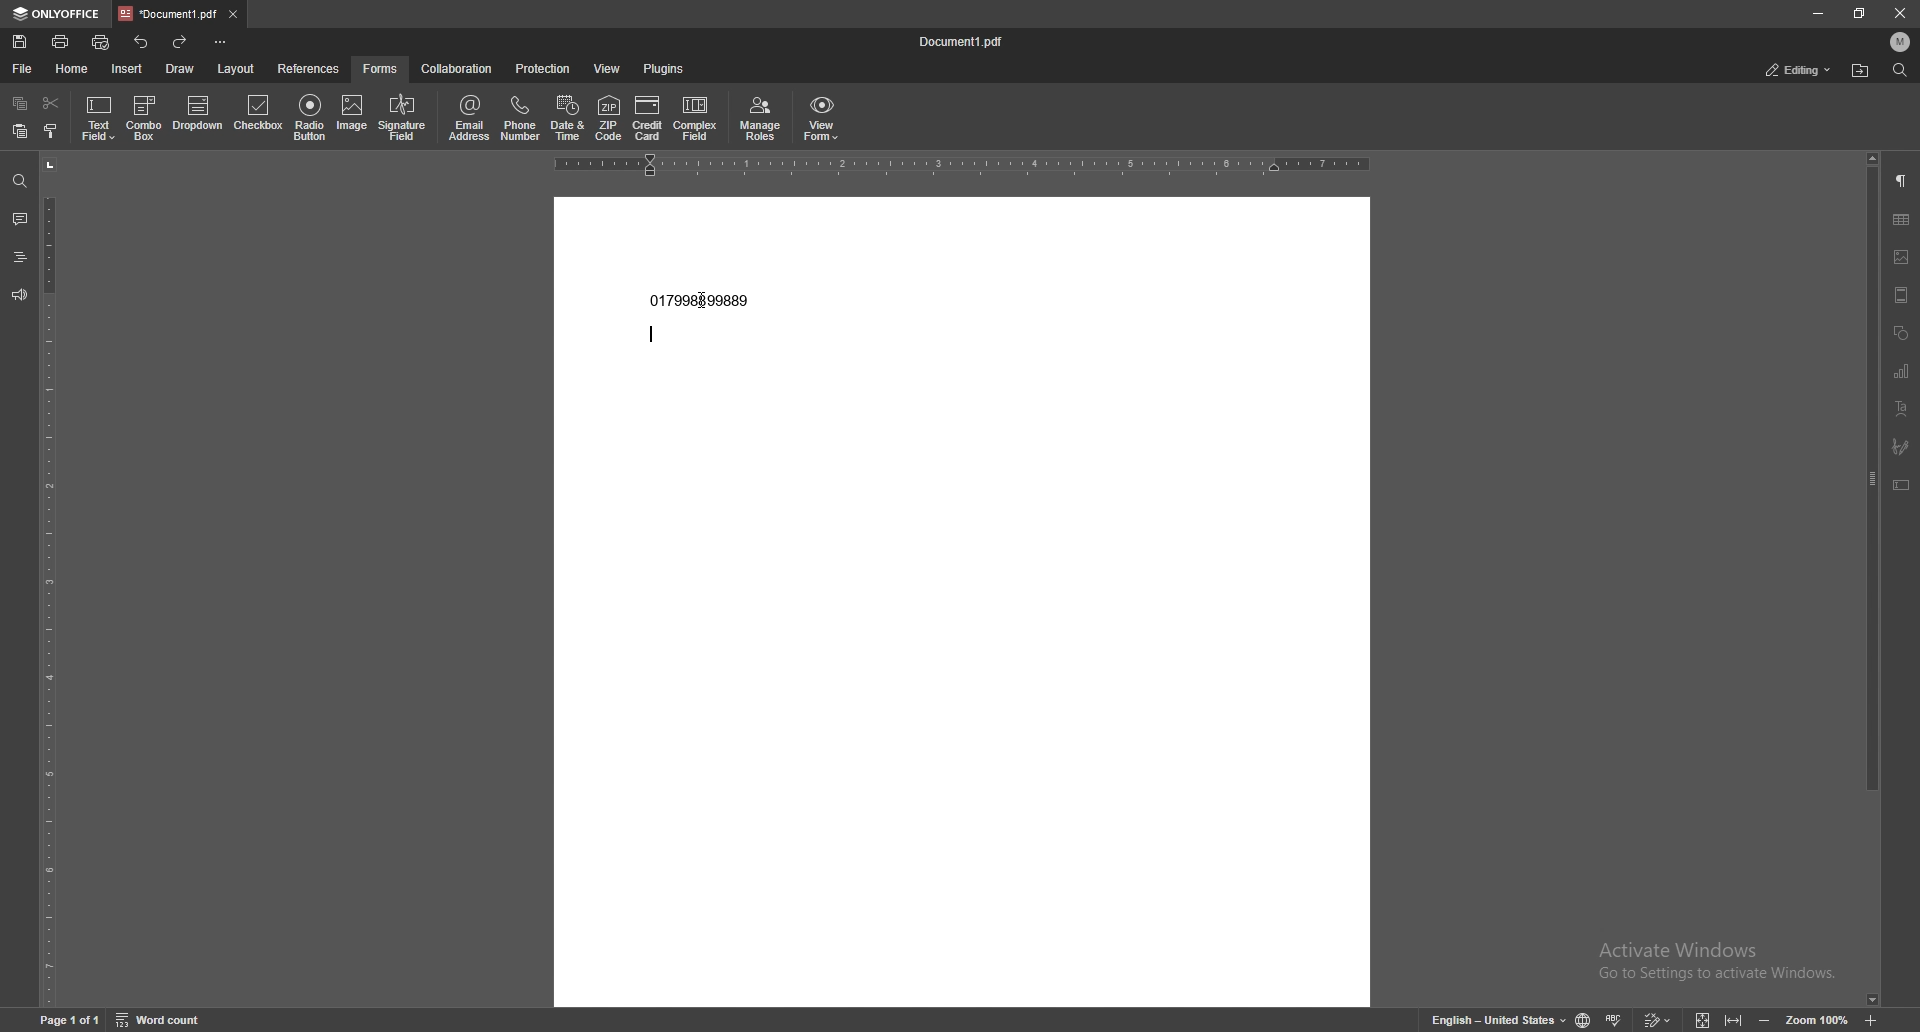 The width and height of the screenshot is (1920, 1032). Describe the element at coordinates (20, 131) in the screenshot. I see `paste` at that location.